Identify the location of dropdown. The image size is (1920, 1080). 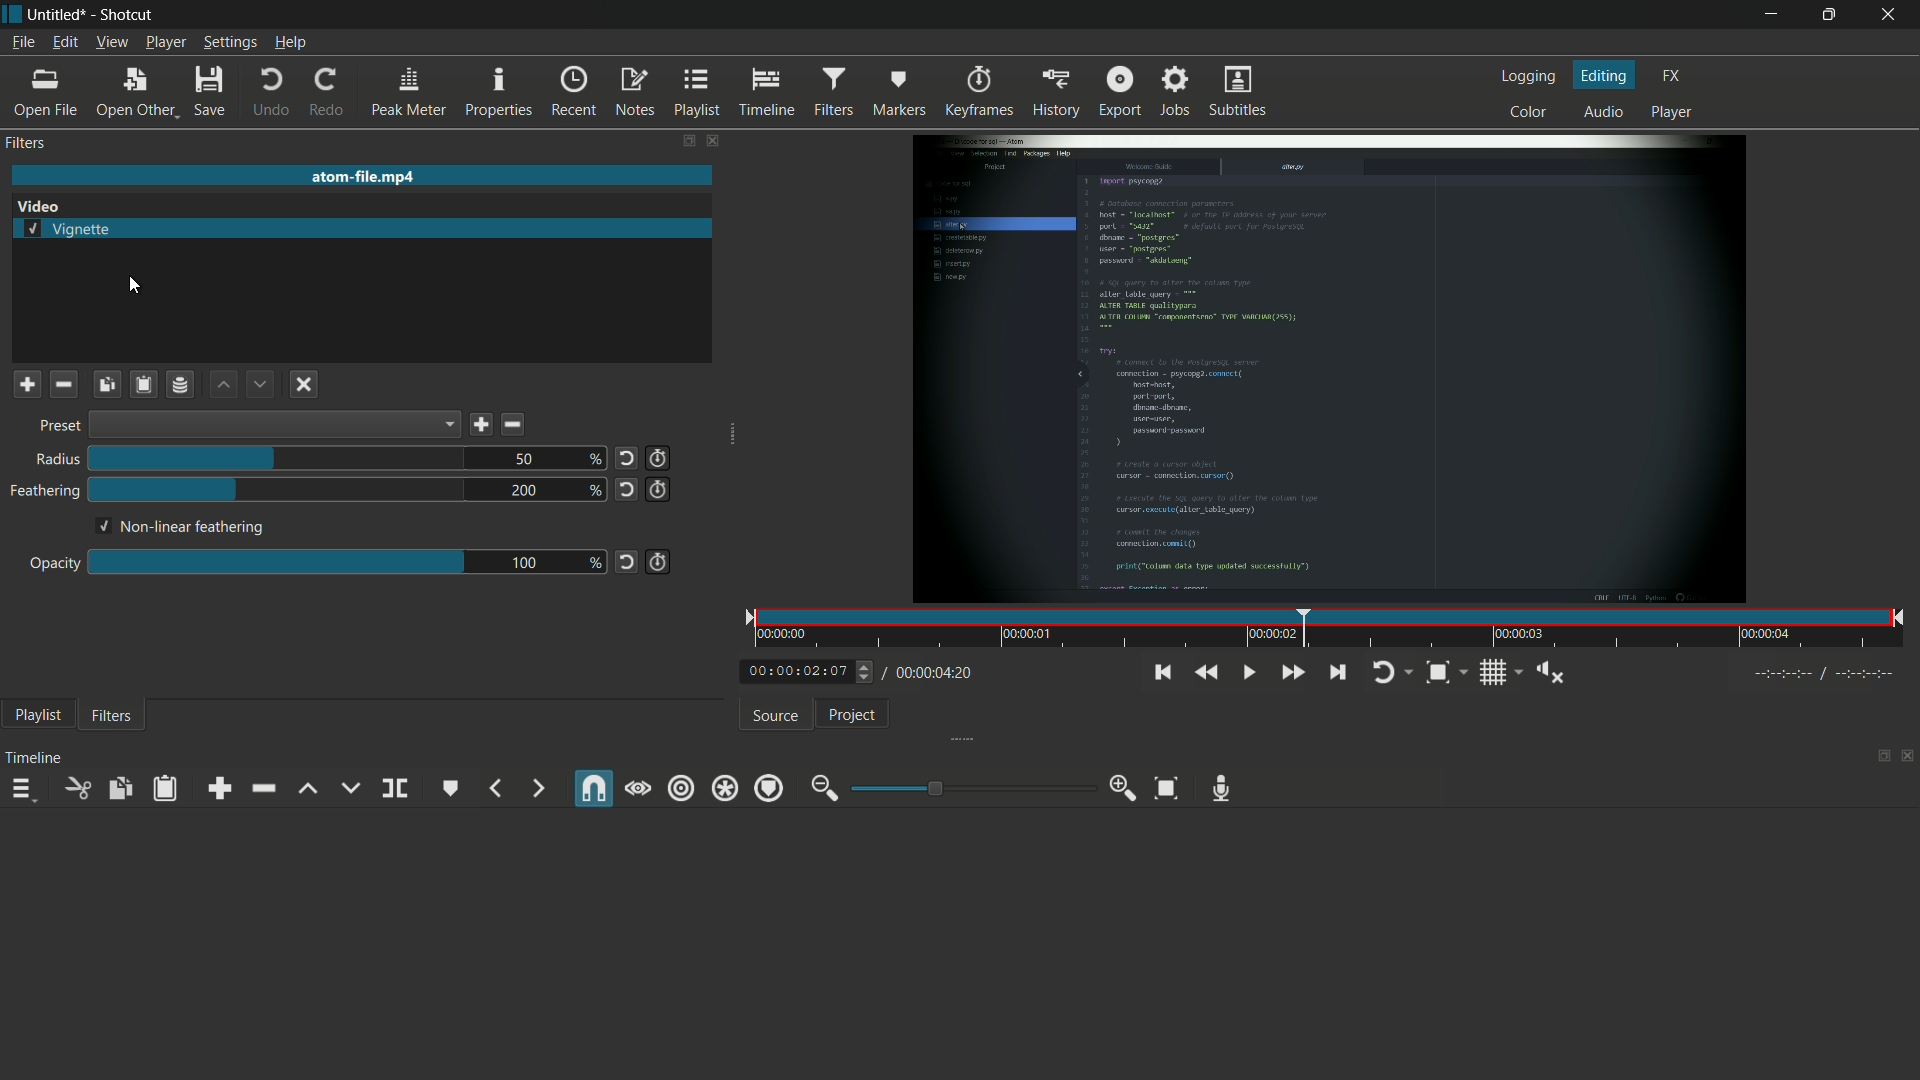
(274, 424).